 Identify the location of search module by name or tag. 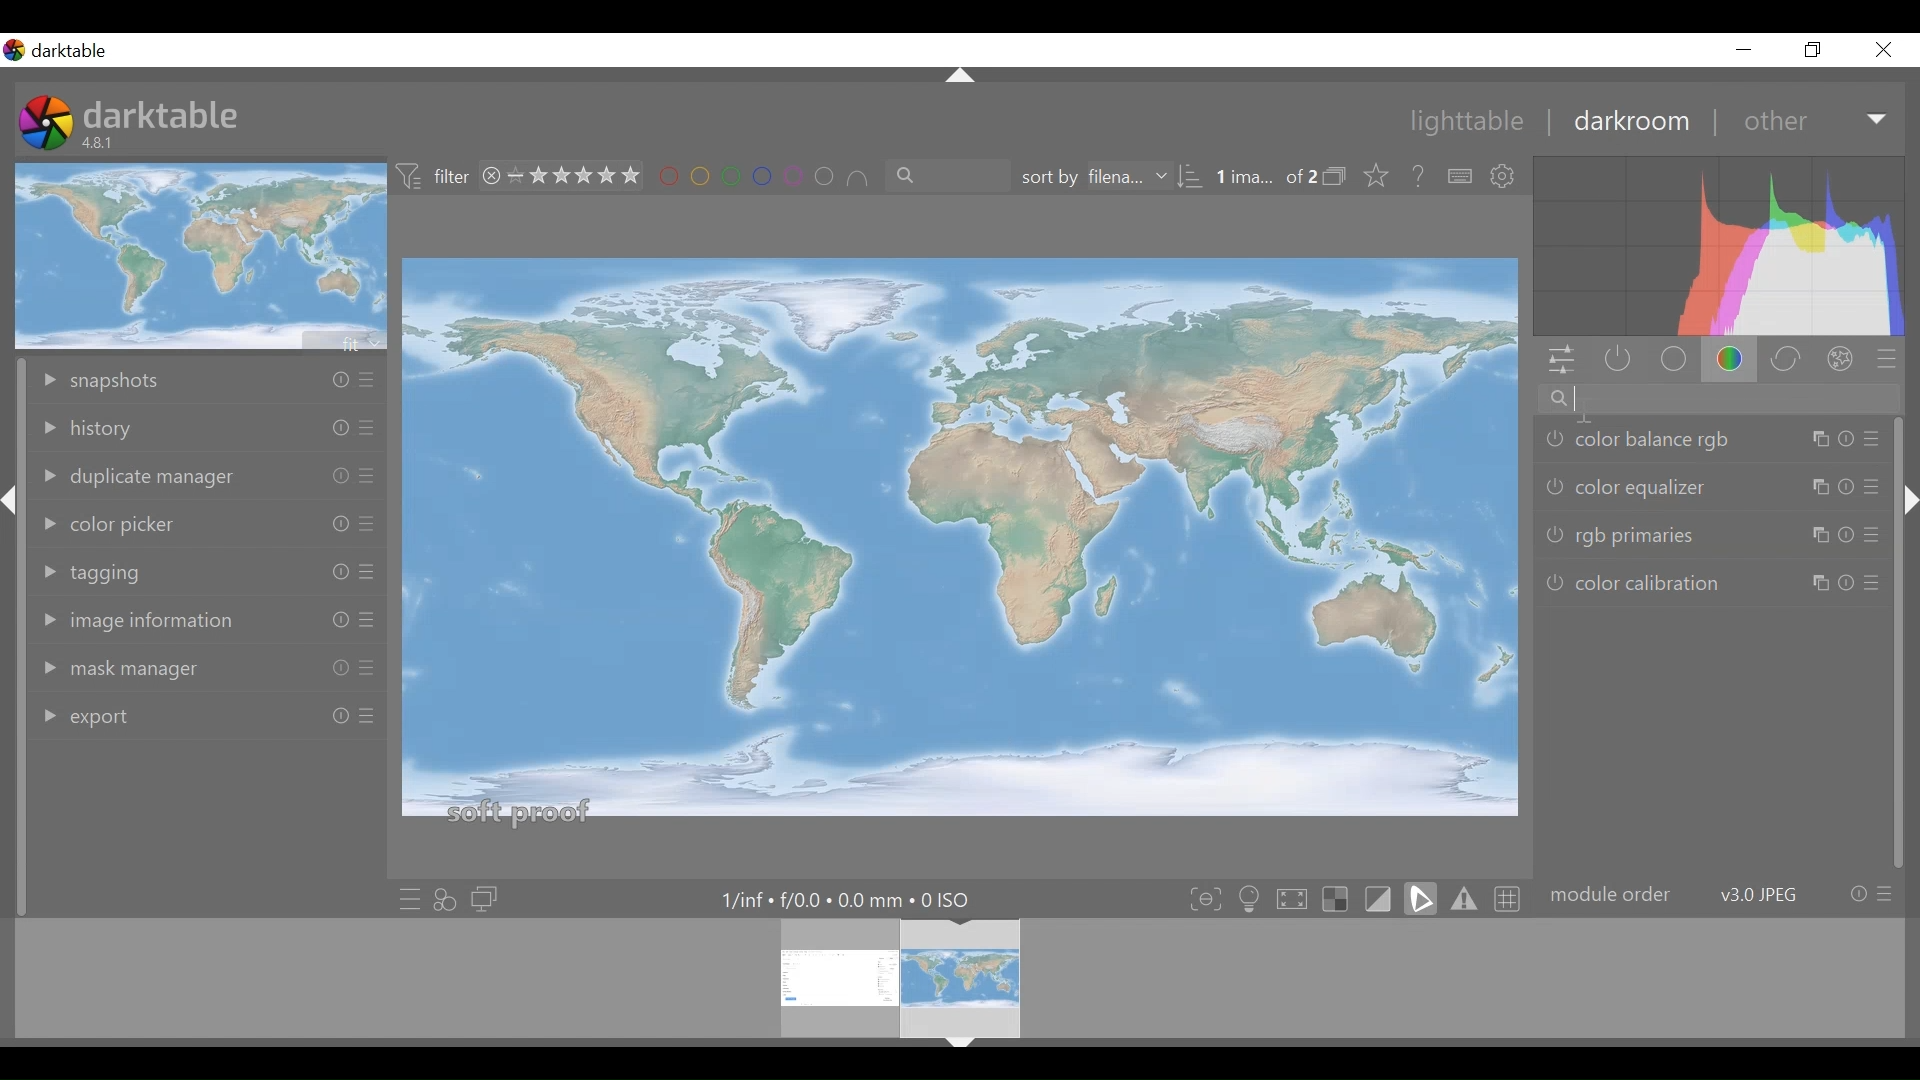
(1714, 401).